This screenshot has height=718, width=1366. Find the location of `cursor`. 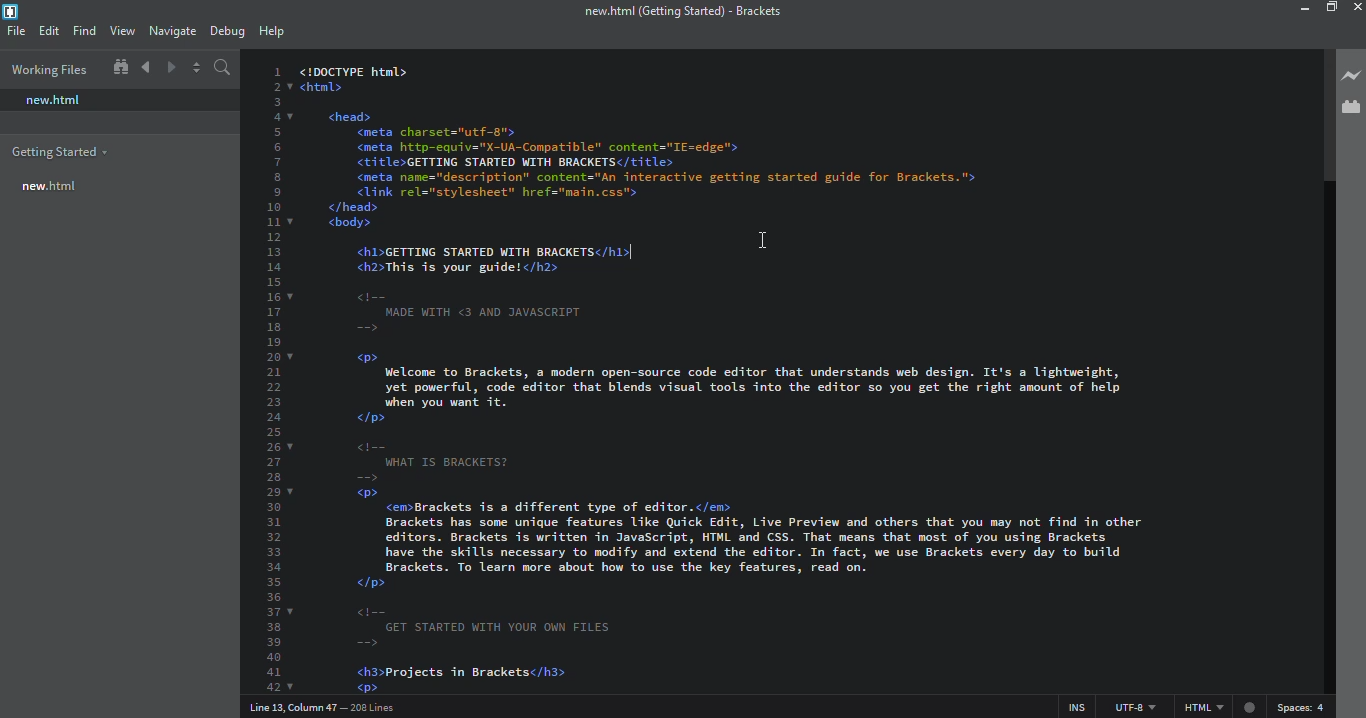

cursor is located at coordinates (761, 239).